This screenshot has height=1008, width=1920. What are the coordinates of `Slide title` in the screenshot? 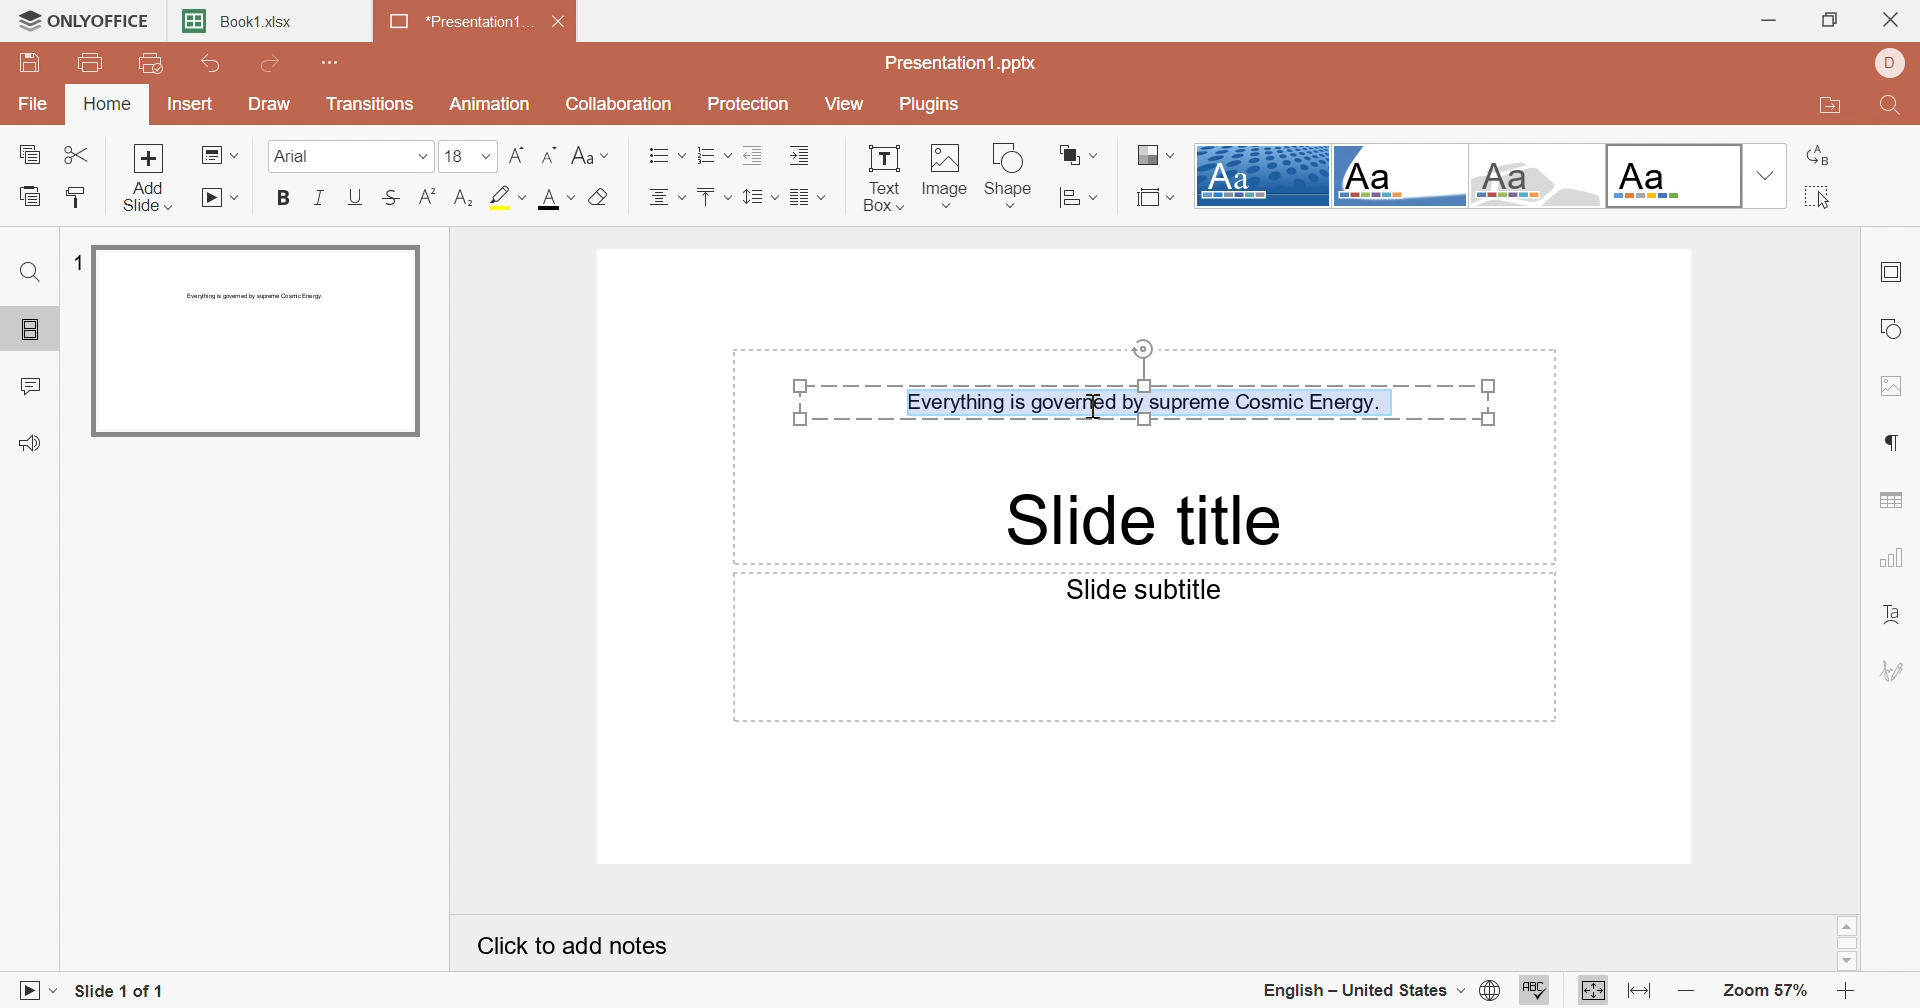 It's located at (1134, 523).